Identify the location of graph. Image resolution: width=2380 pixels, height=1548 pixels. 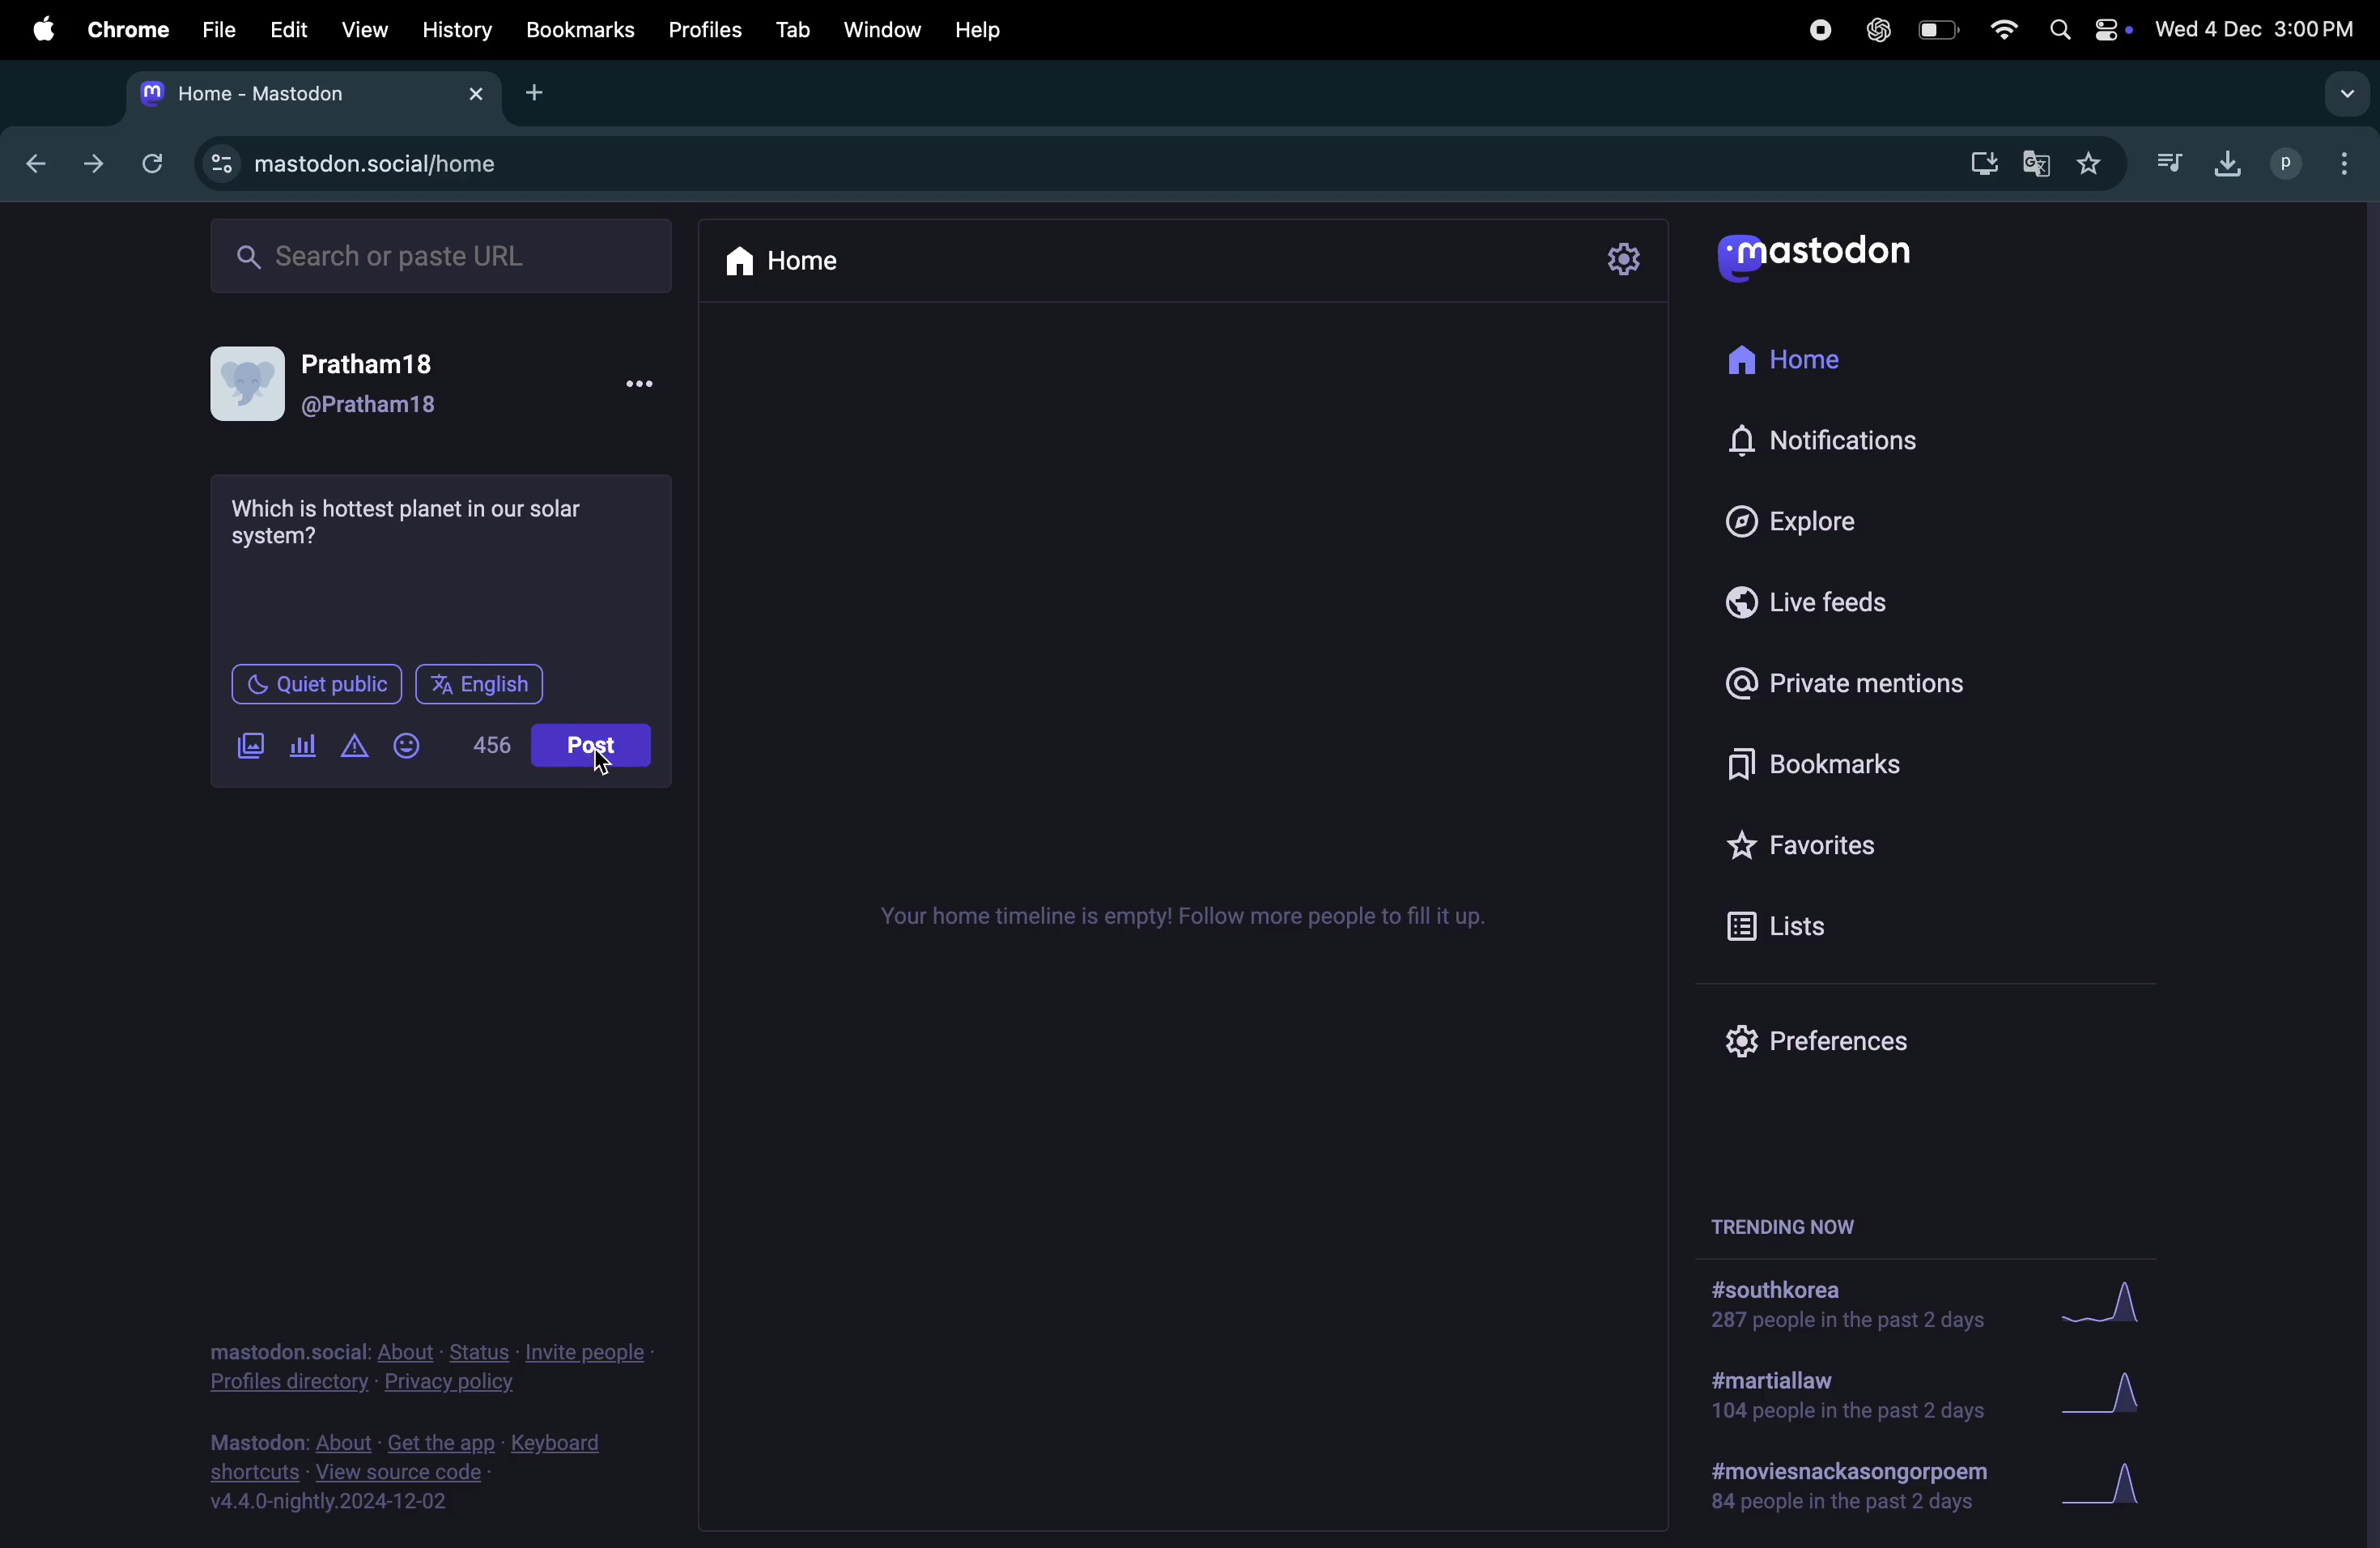
(2104, 1299).